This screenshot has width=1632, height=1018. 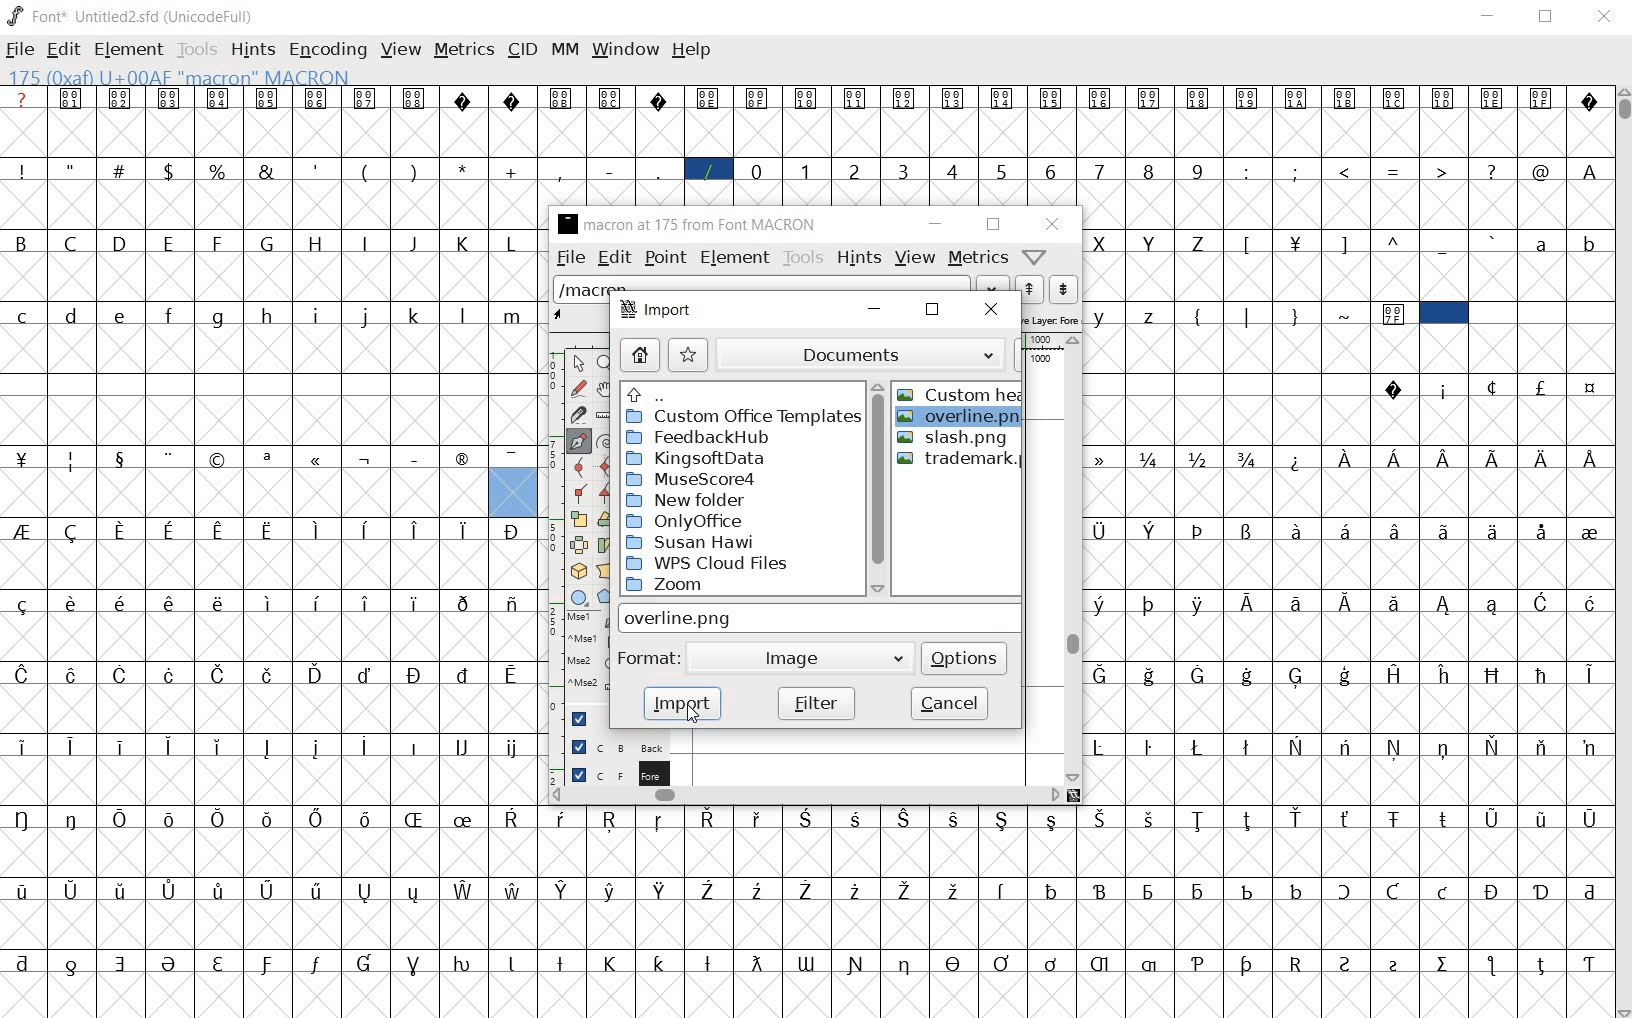 I want to click on Symbol, so click(x=369, y=890).